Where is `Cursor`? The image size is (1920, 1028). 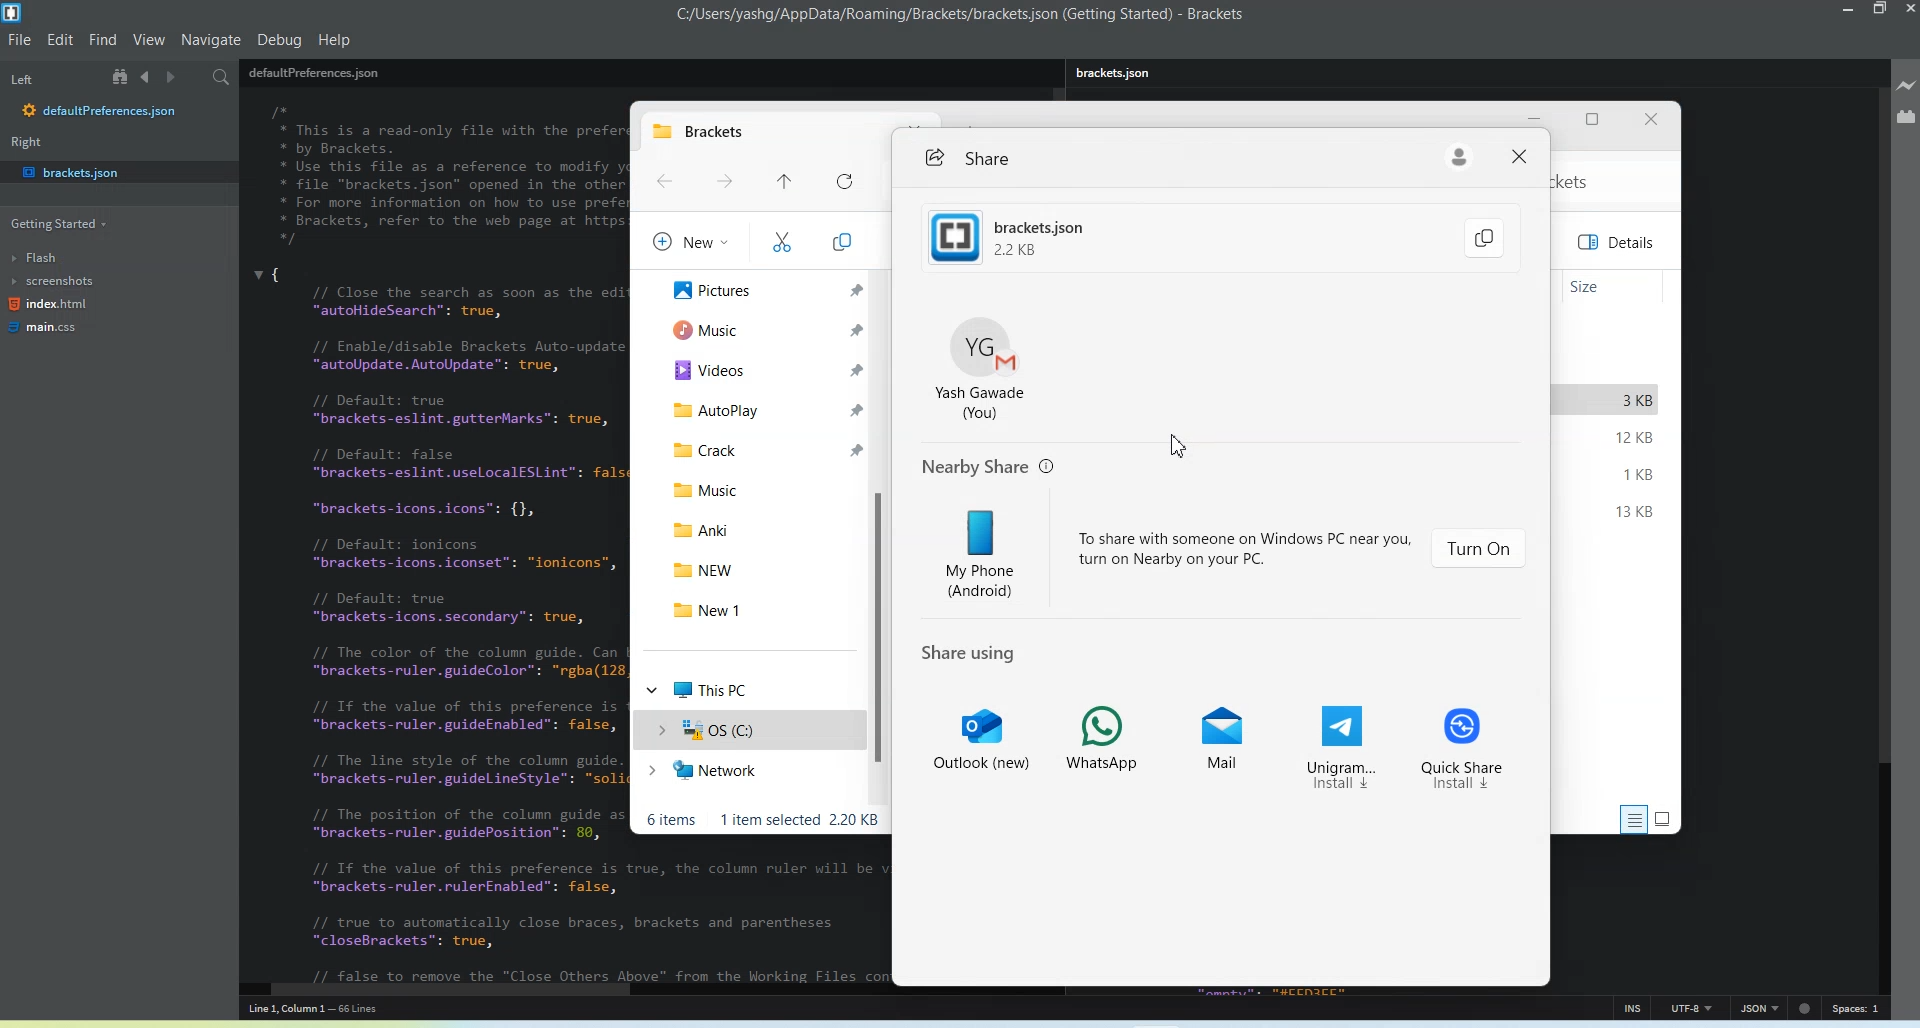 Cursor is located at coordinates (1180, 447).